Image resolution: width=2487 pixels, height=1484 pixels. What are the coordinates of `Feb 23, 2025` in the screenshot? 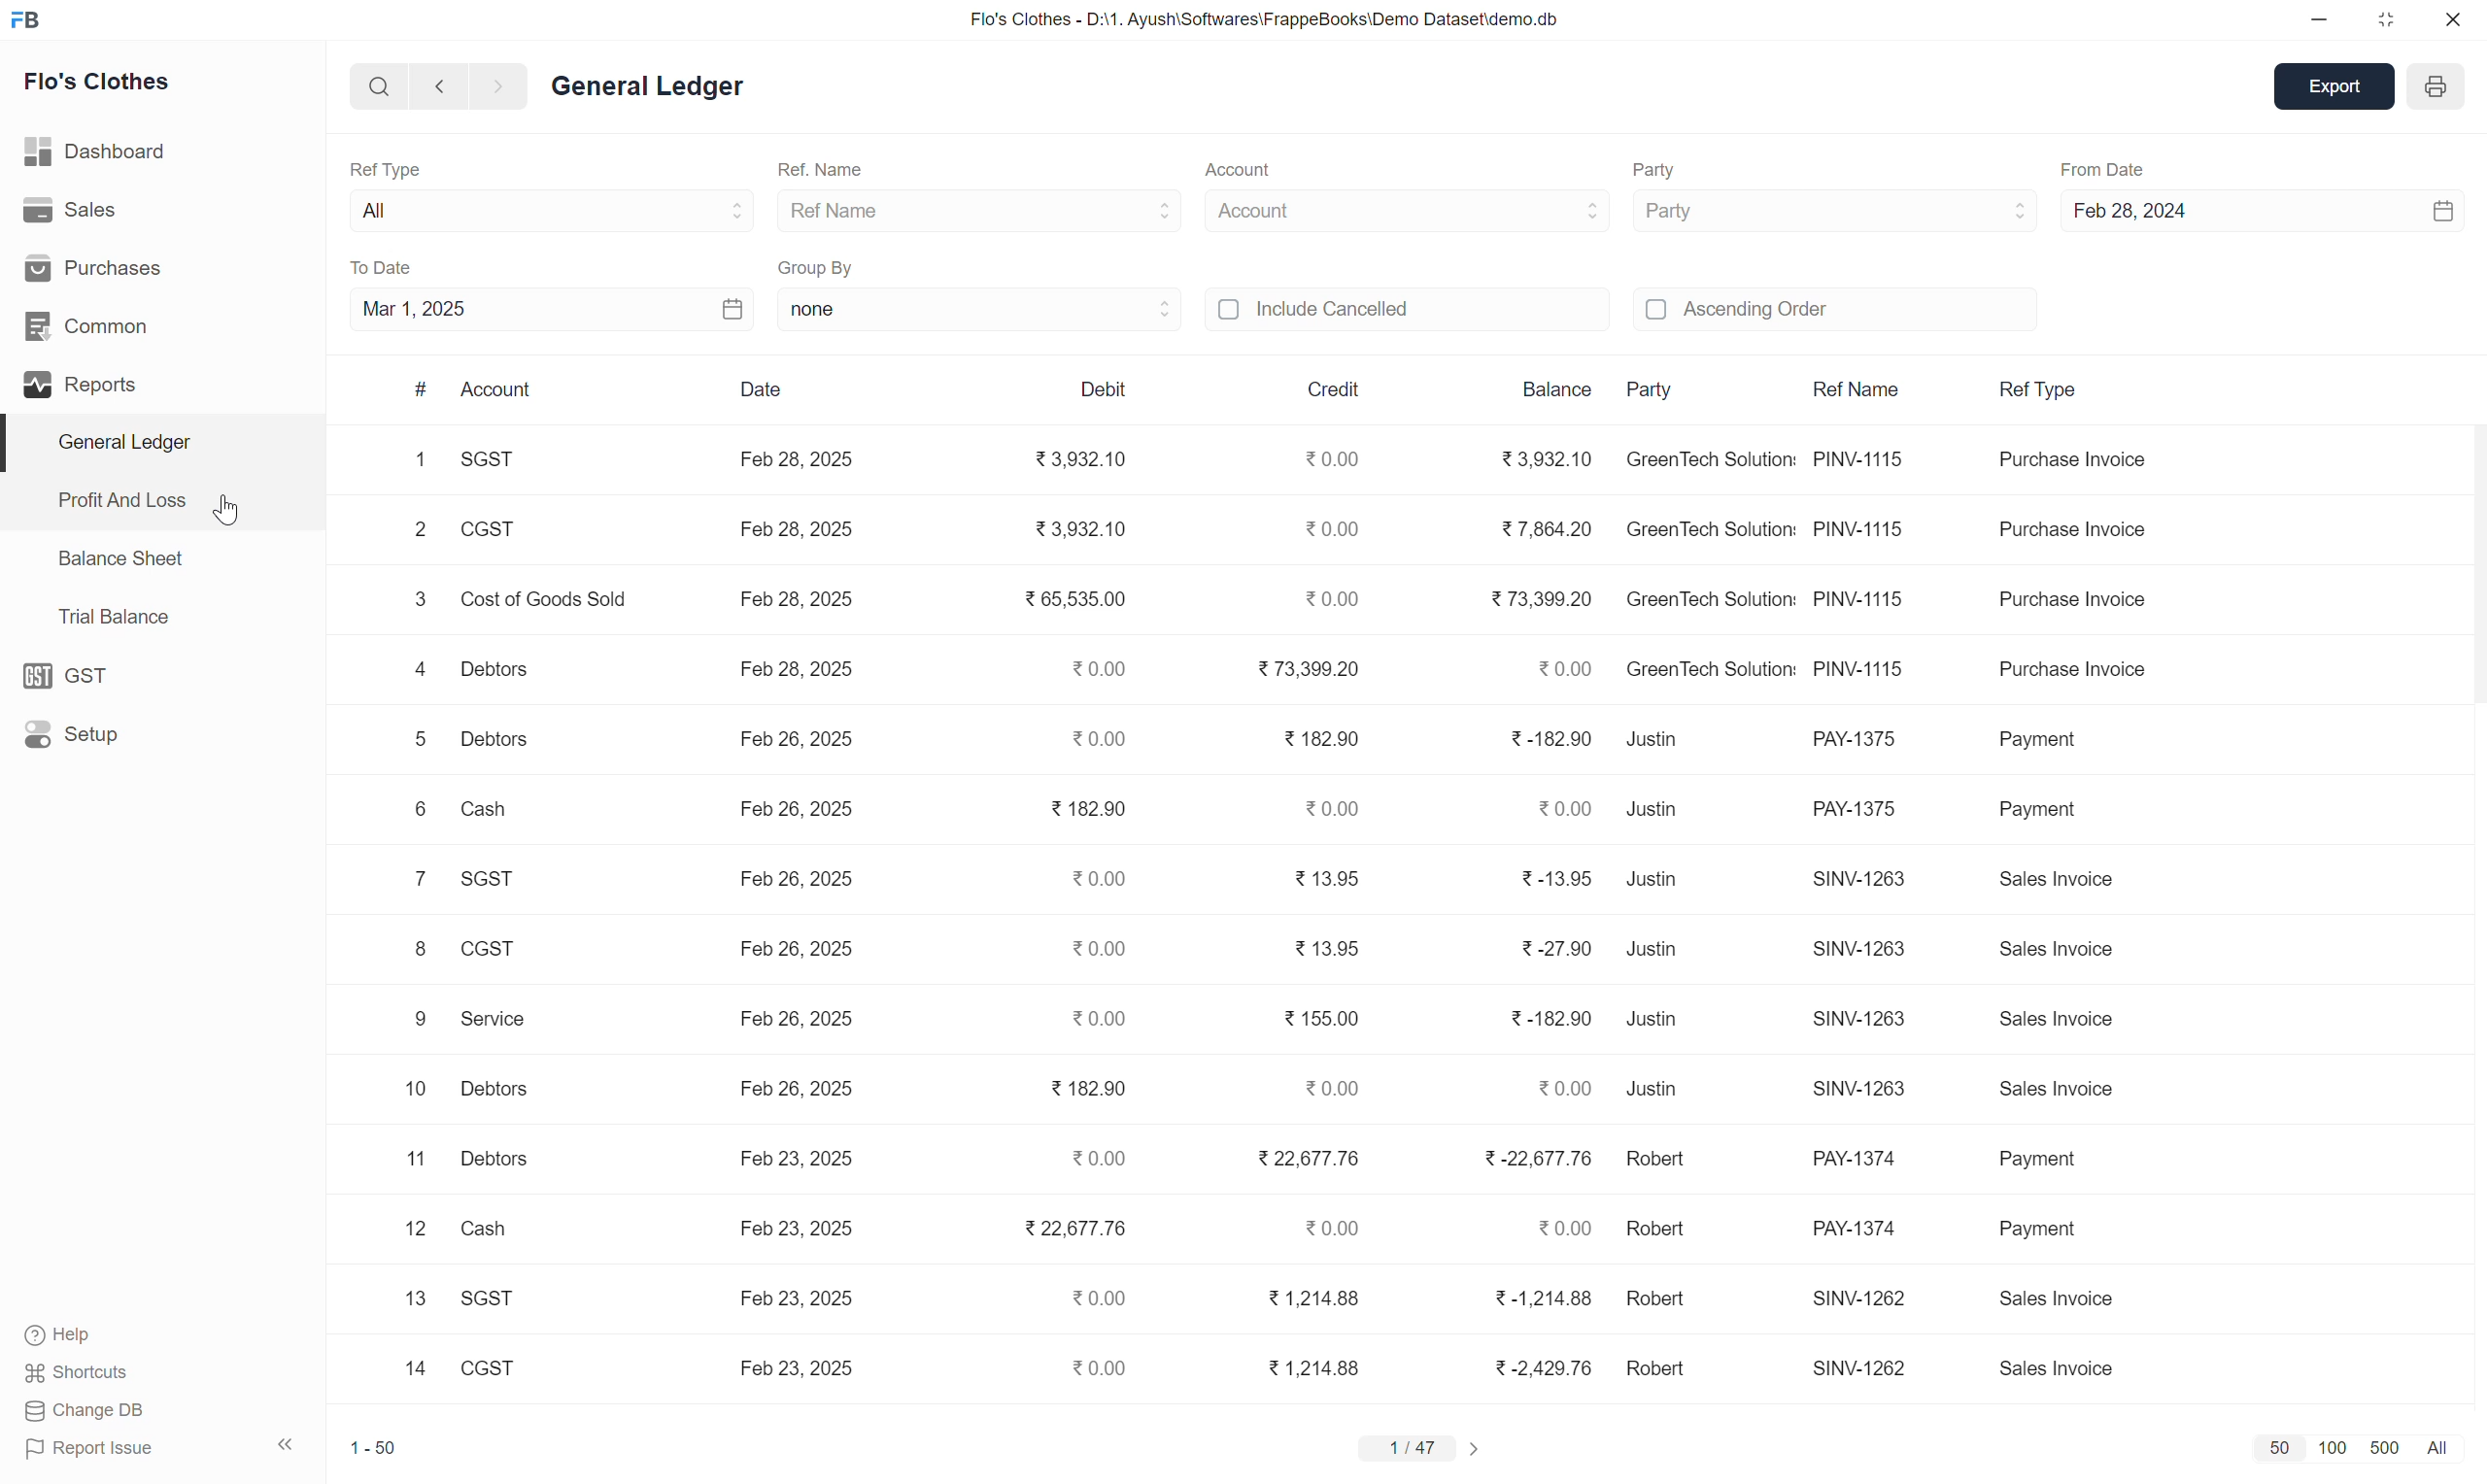 It's located at (790, 1224).